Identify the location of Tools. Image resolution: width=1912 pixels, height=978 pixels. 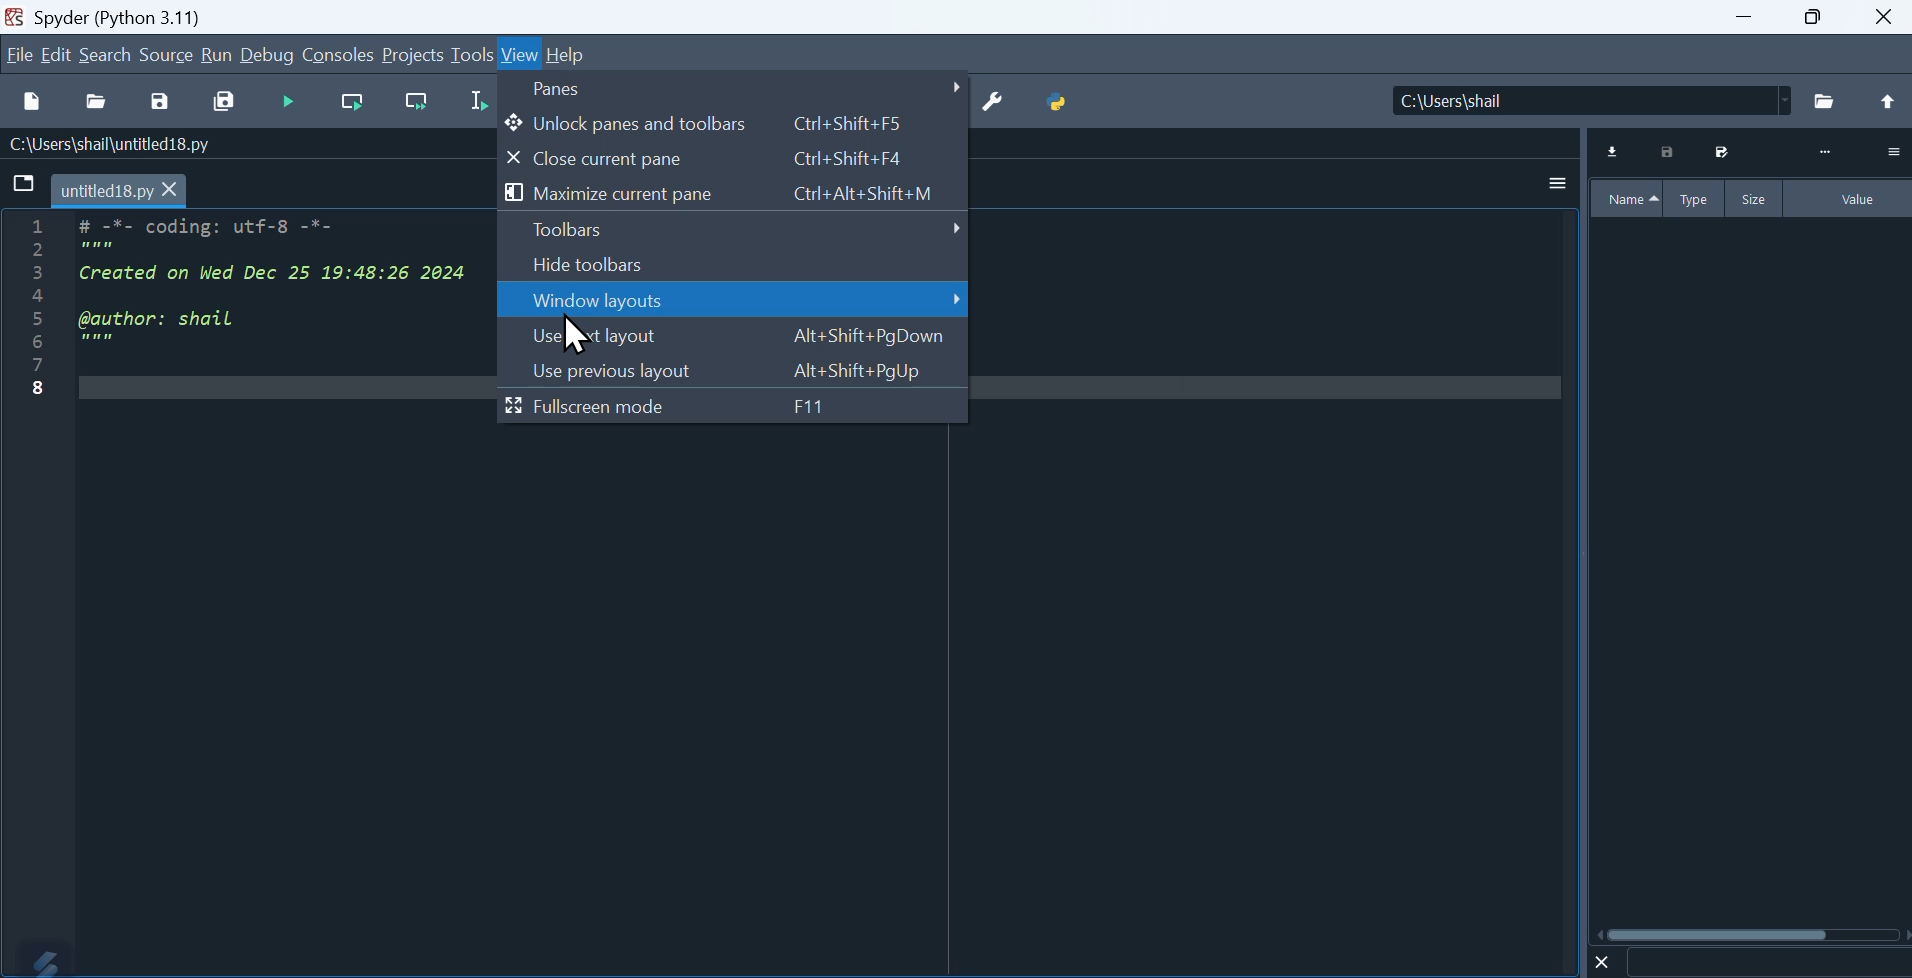
(472, 53).